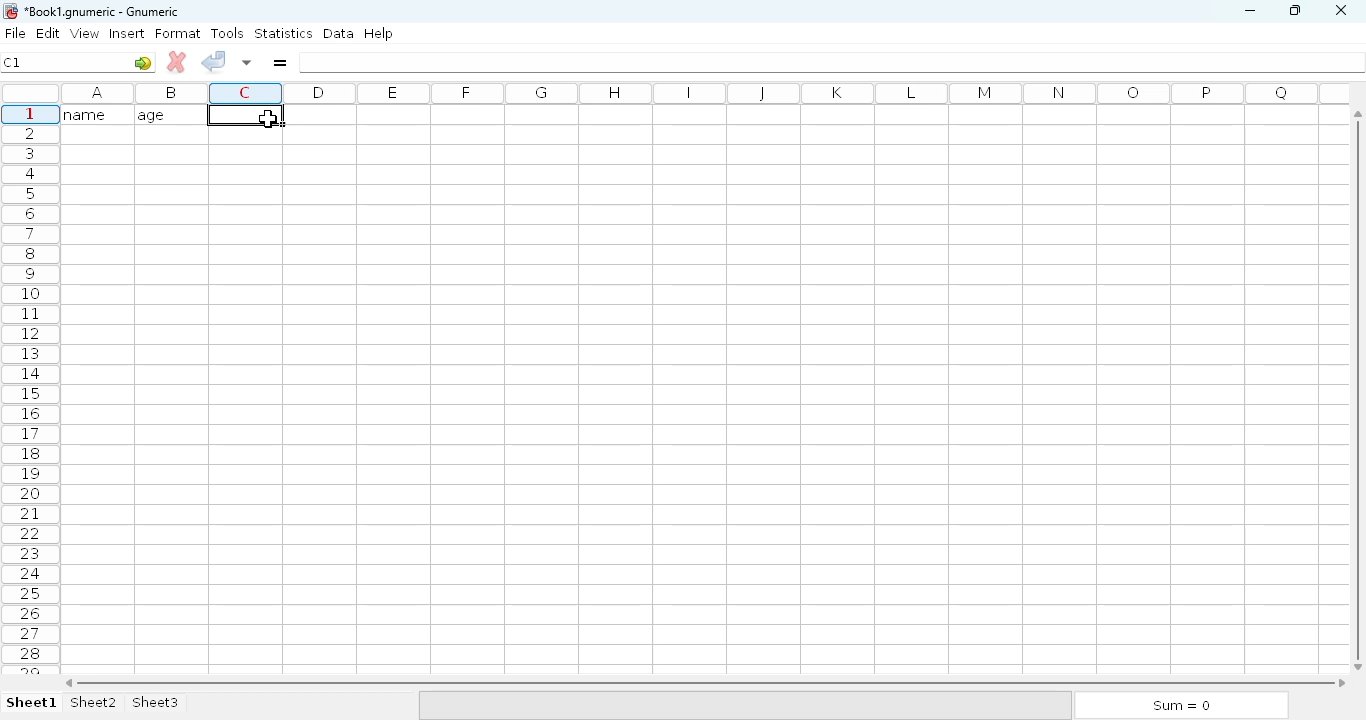  What do you see at coordinates (103, 12) in the screenshot?
I see `title` at bounding box center [103, 12].